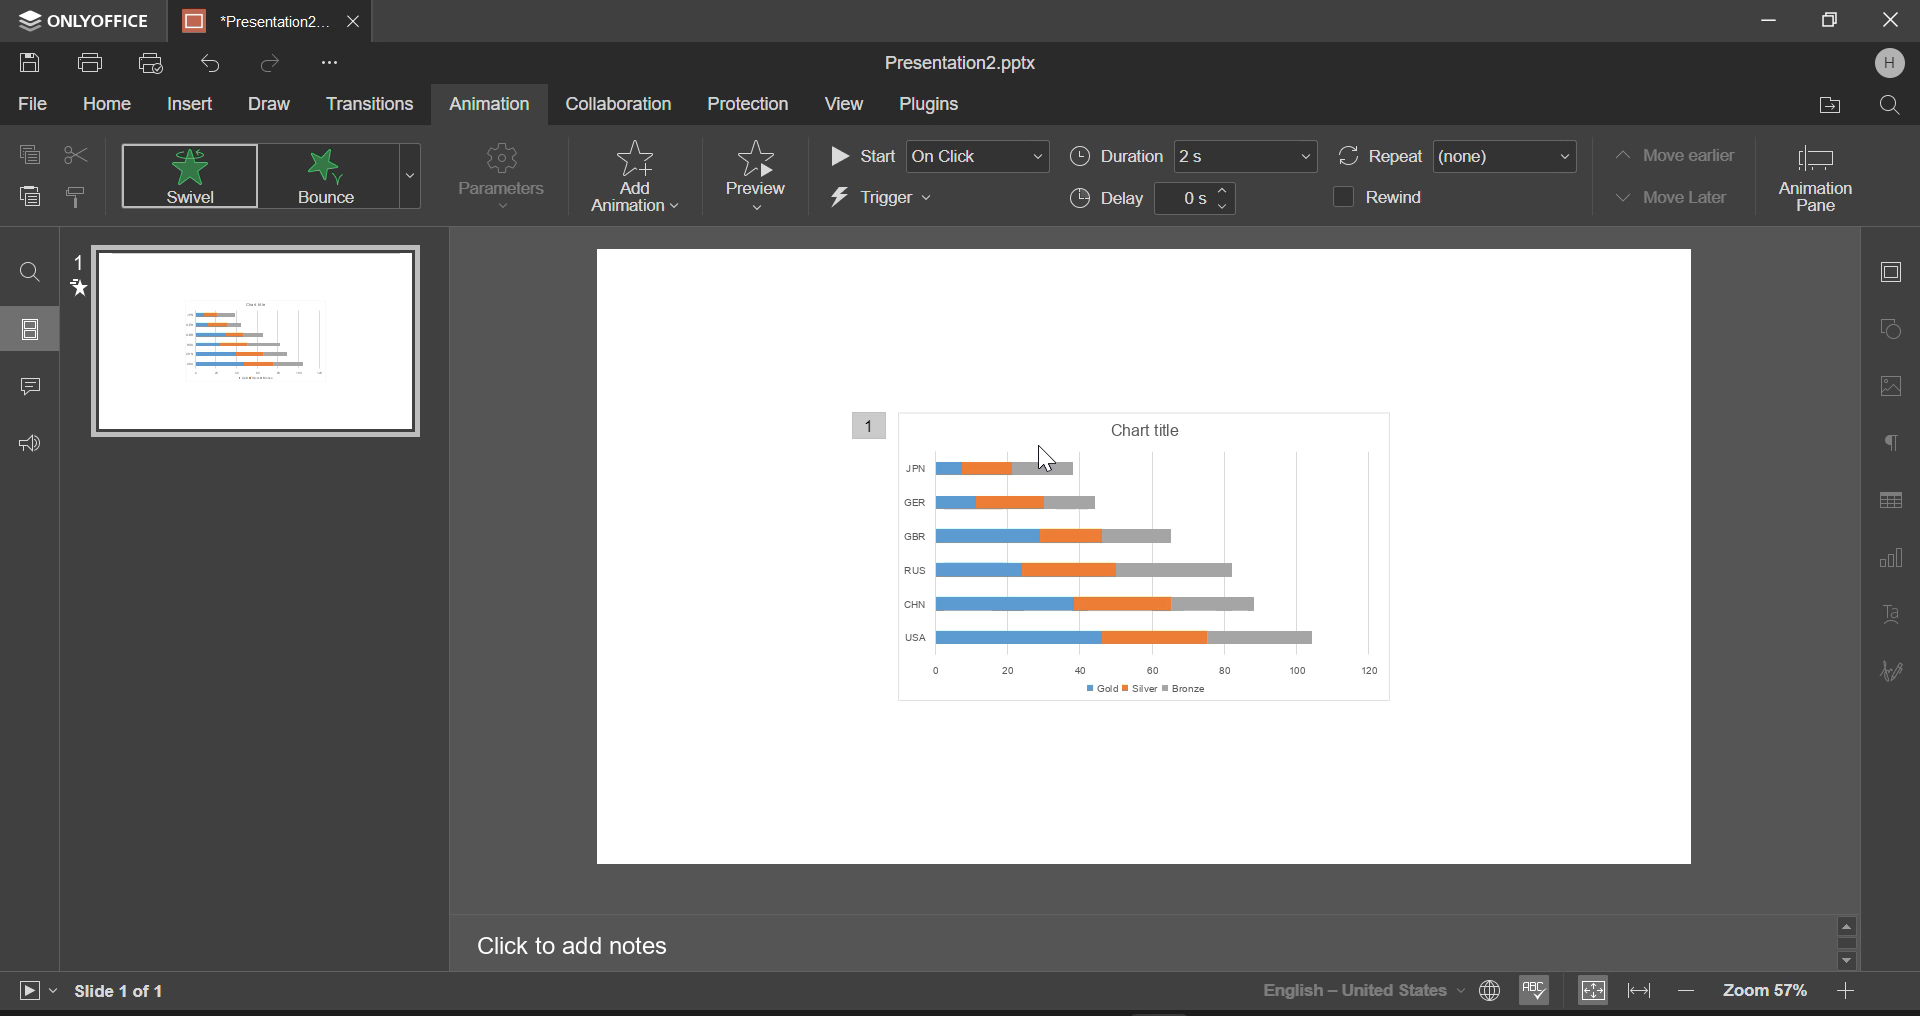 This screenshot has height=1016, width=1920. I want to click on None, so click(192, 176).